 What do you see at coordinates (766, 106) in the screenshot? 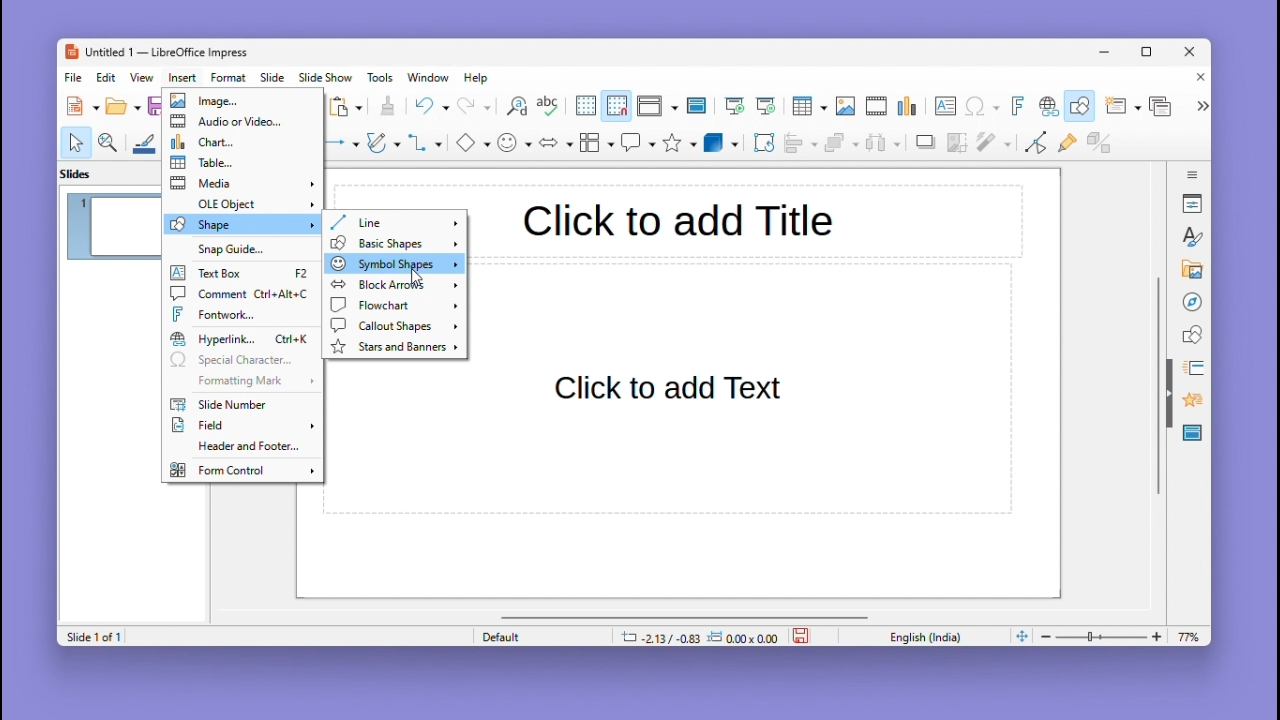
I see `Last slide` at bounding box center [766, 106].